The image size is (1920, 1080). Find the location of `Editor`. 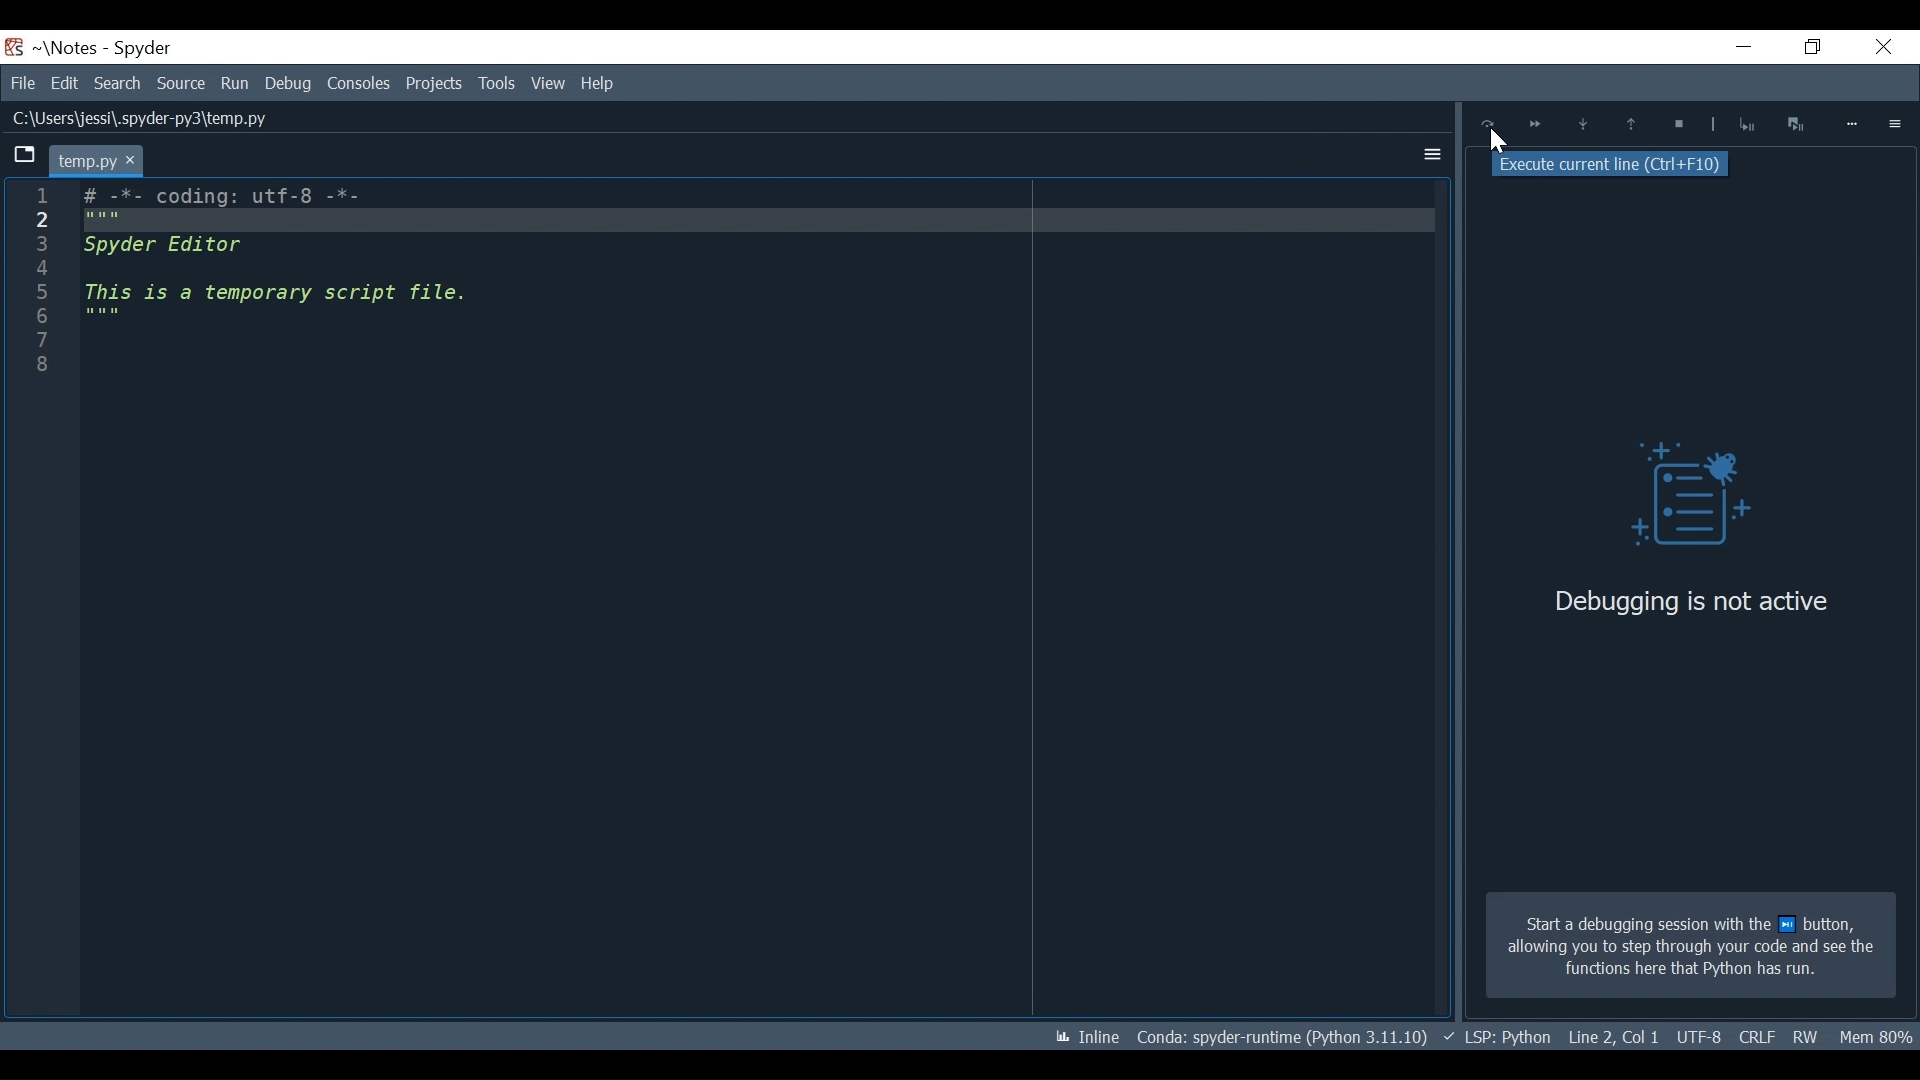

Editor is located at coordinates (338, 279).